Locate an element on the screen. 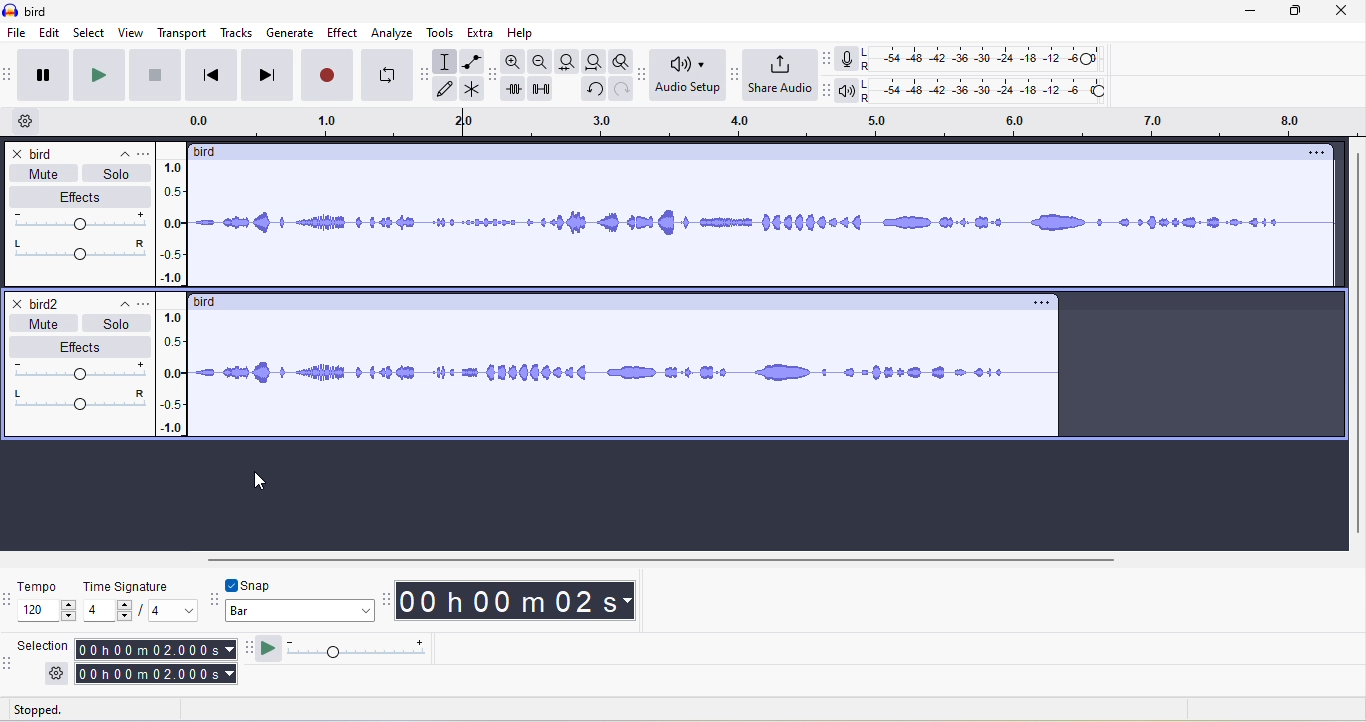 Image resolution: width=1366 pixels, height=722 pixels. effects is located at coordinates (80, 196).